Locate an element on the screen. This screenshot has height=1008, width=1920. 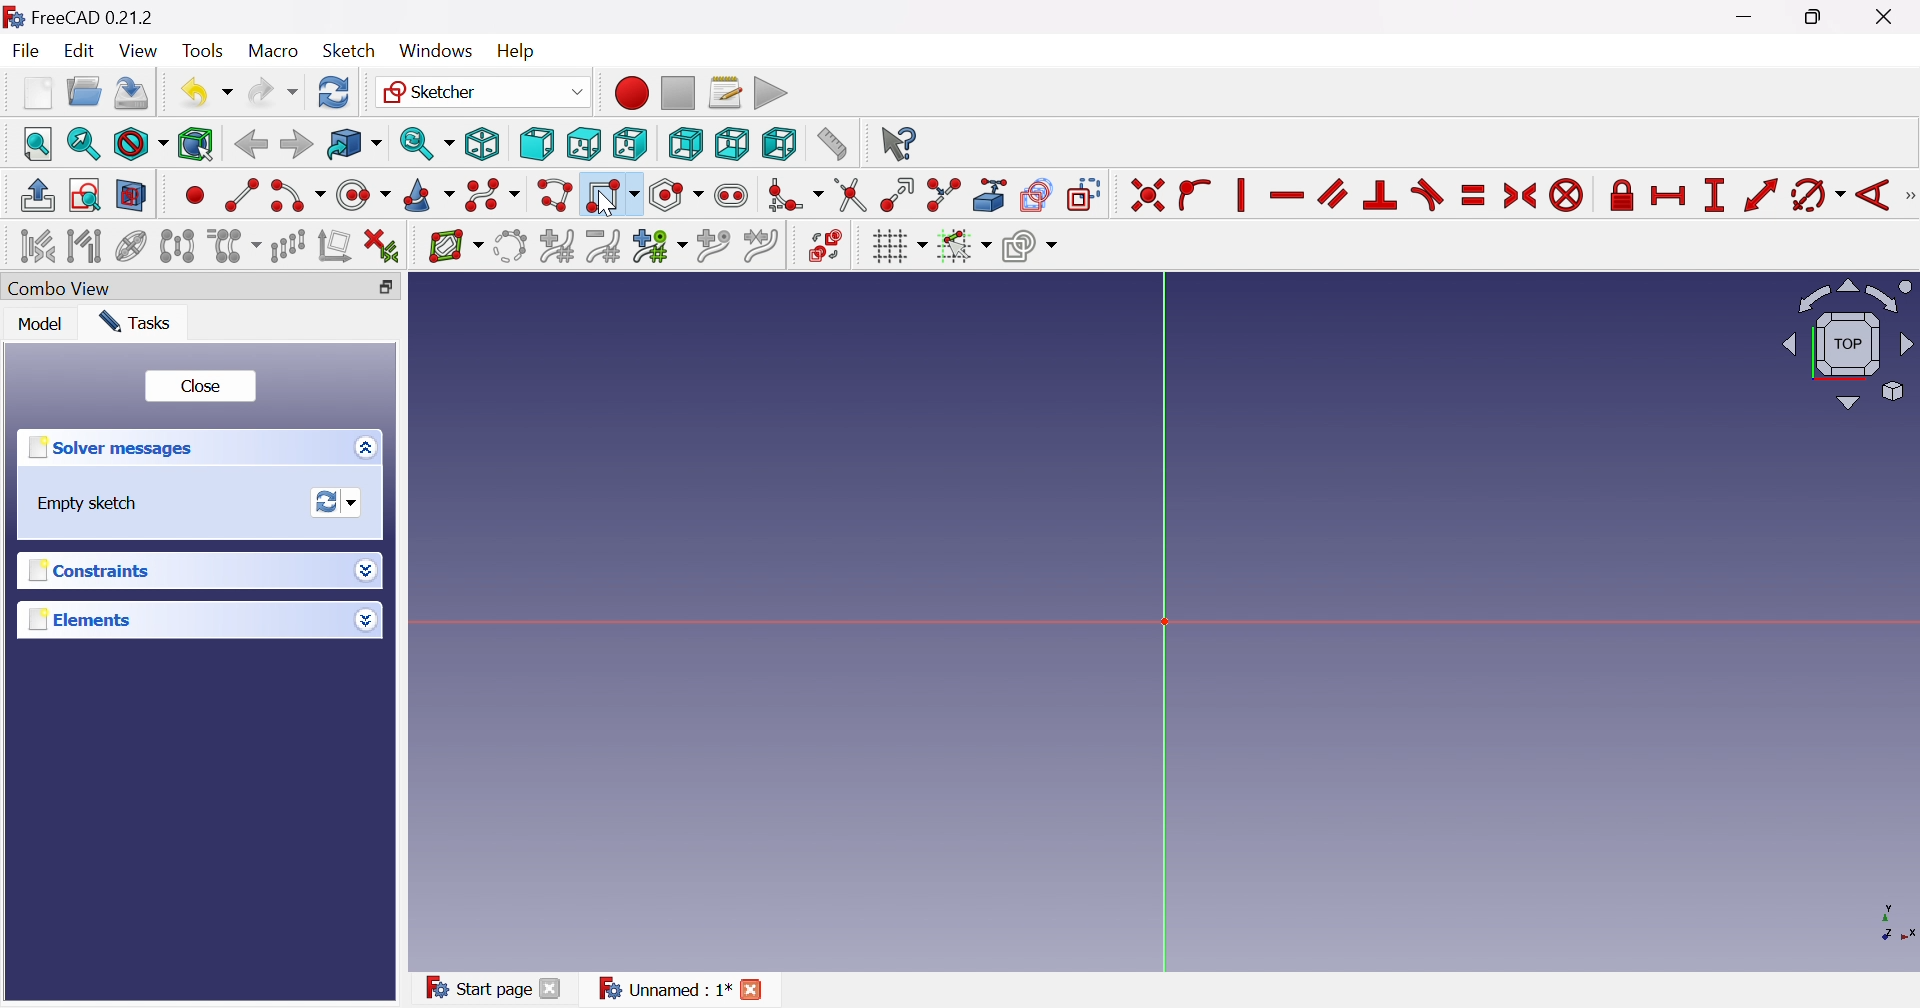
Back is located at coordinates (250, 145).